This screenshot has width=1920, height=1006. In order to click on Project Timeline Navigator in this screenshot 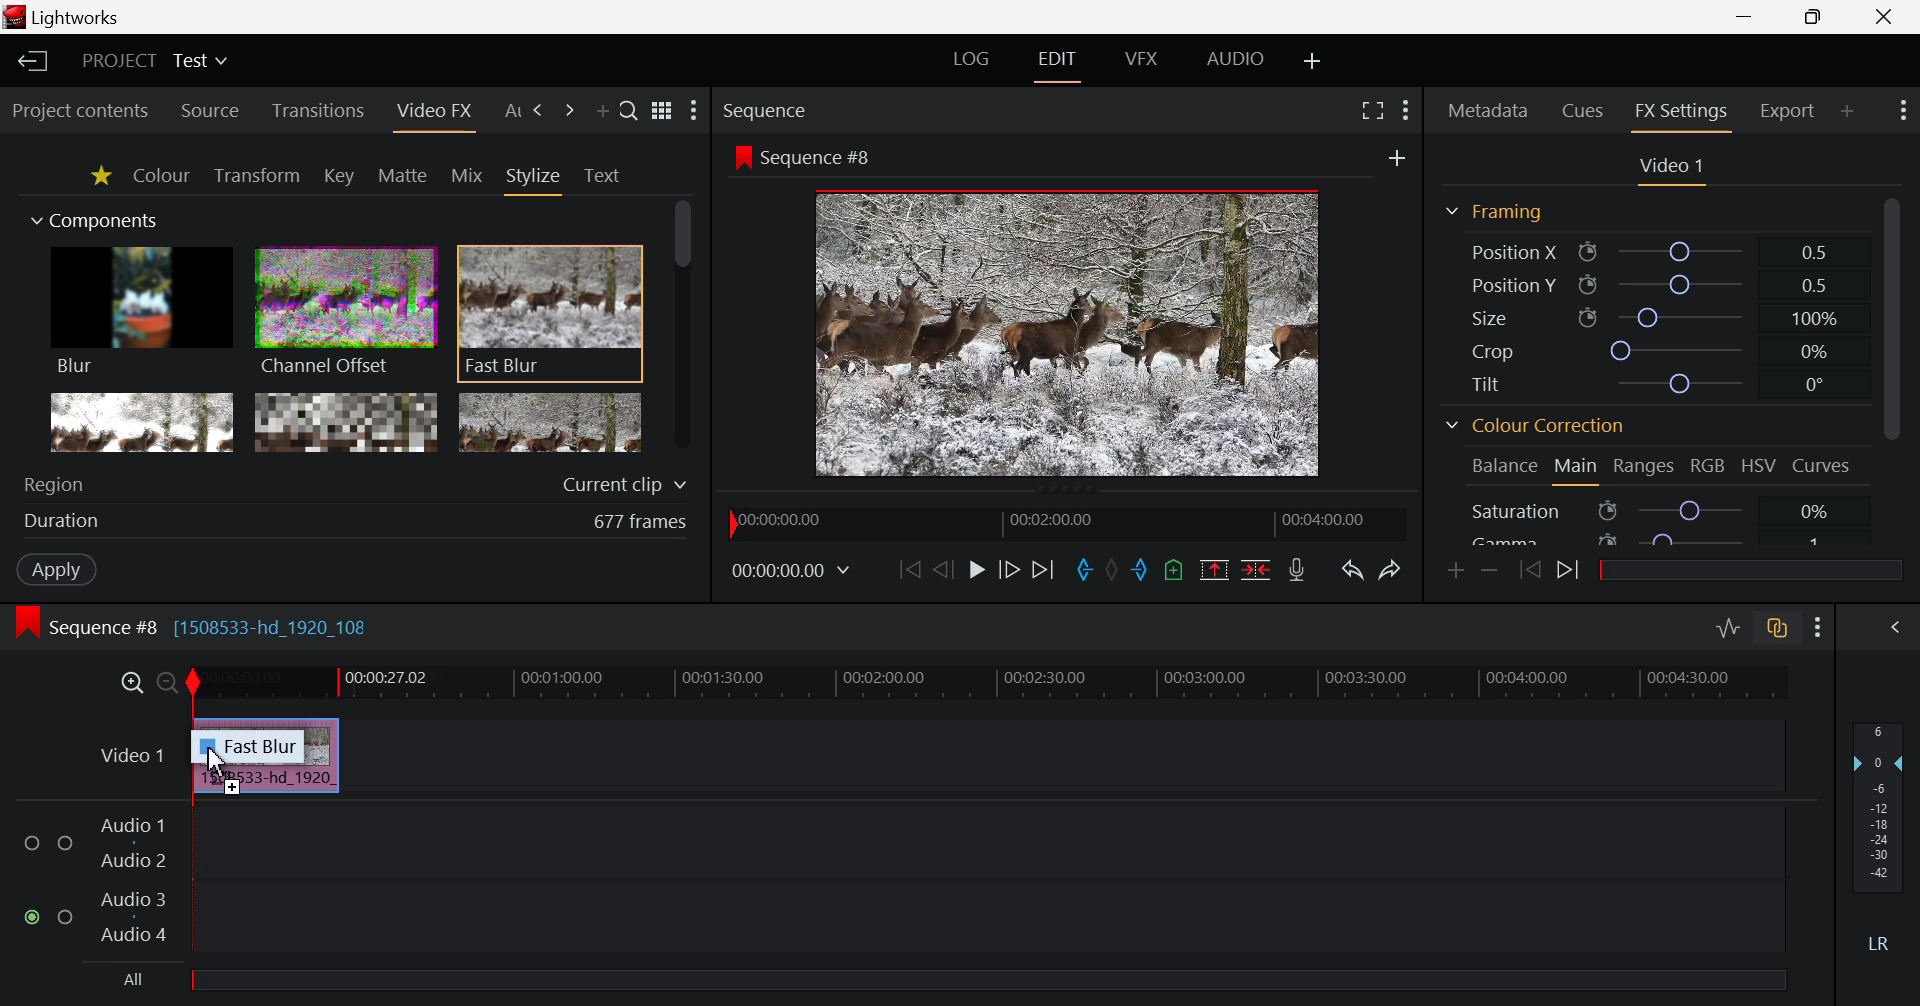, I will do `click(1062, 522)`.